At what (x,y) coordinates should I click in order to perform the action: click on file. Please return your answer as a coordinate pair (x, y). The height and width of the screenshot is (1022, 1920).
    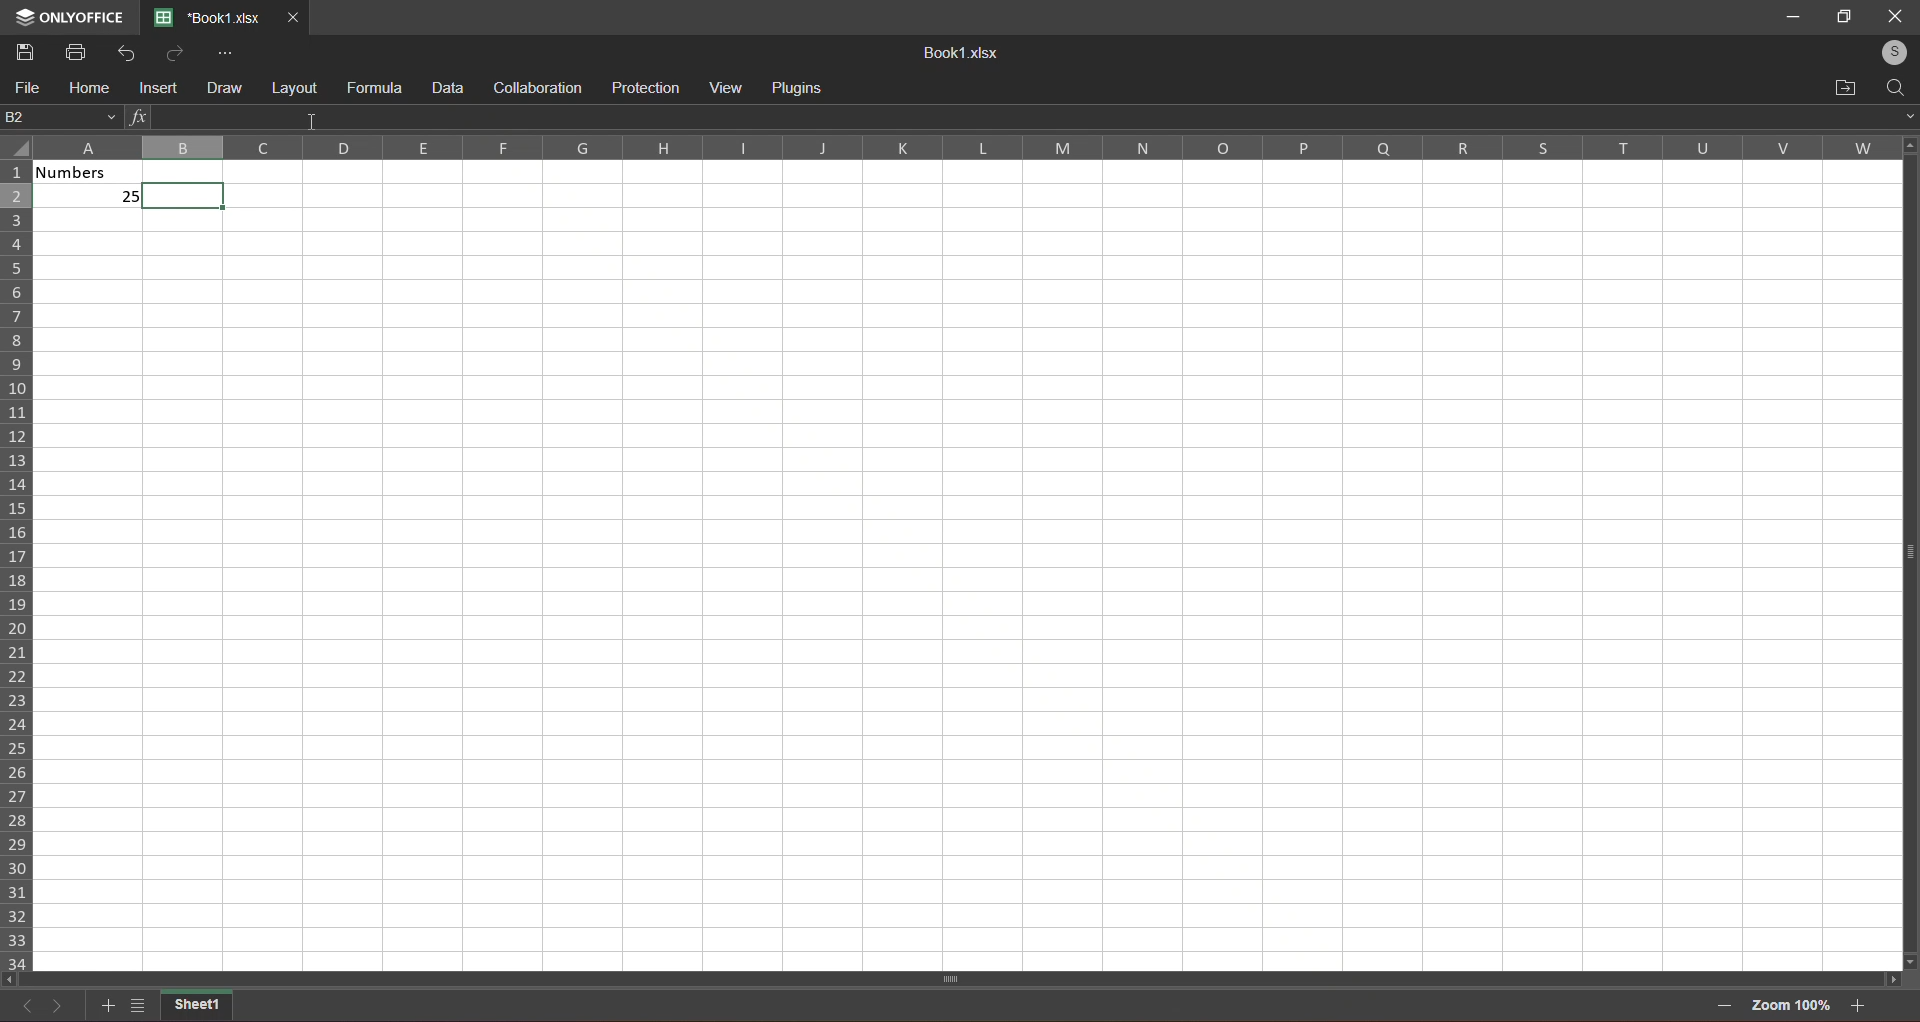
    Looking at the image, I should click on (25, 89).